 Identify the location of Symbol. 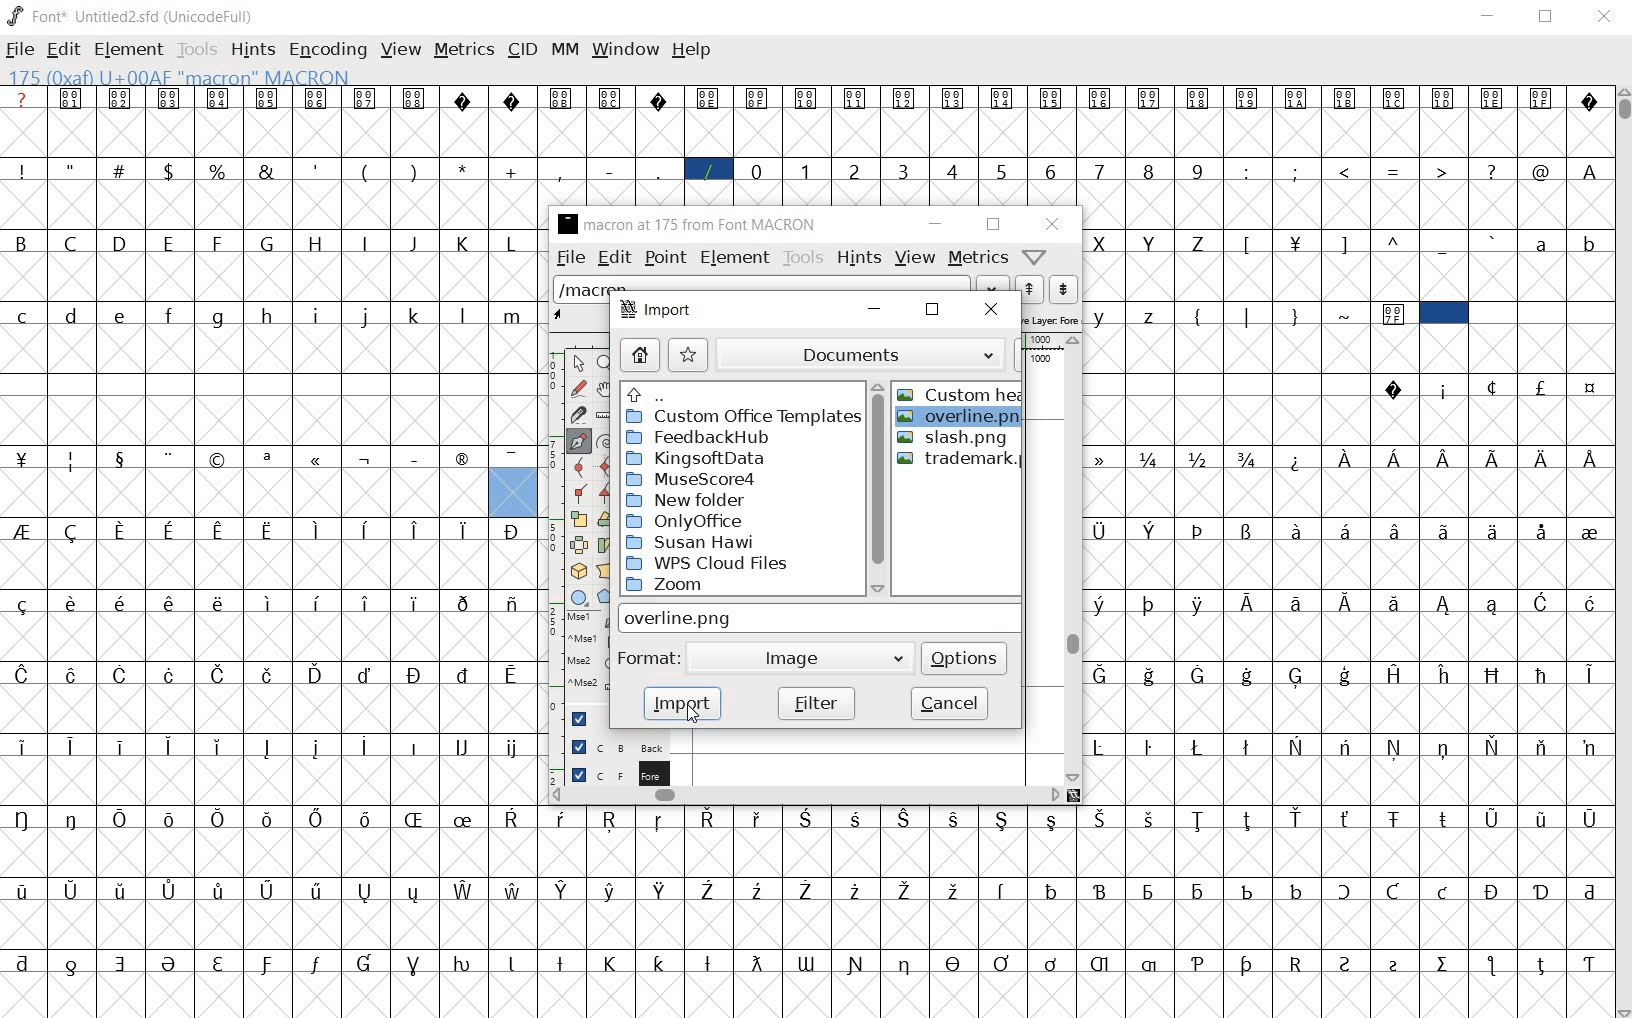
(74, 602).